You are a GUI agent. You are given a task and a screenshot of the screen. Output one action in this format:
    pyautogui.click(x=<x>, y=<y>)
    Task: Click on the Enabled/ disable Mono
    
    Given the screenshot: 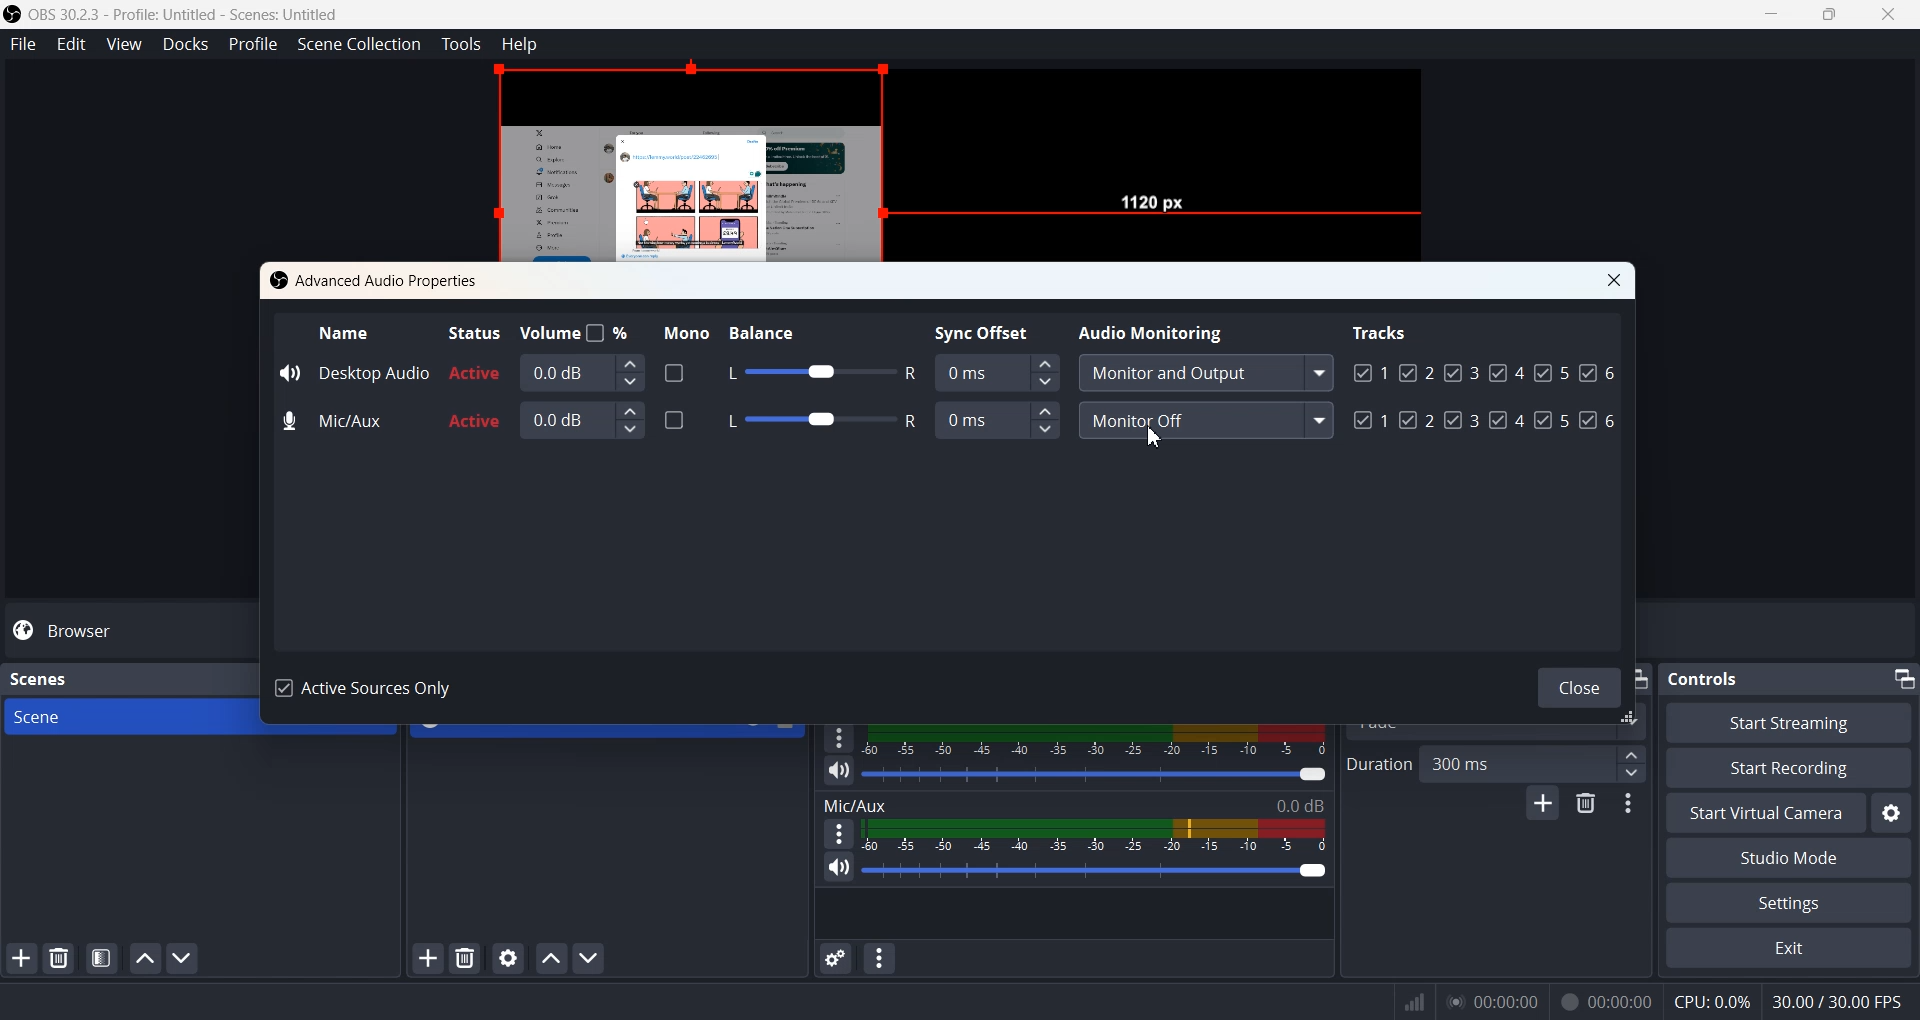 What is the action you would take?
    pyautogui.click(x=674, y=418)
    